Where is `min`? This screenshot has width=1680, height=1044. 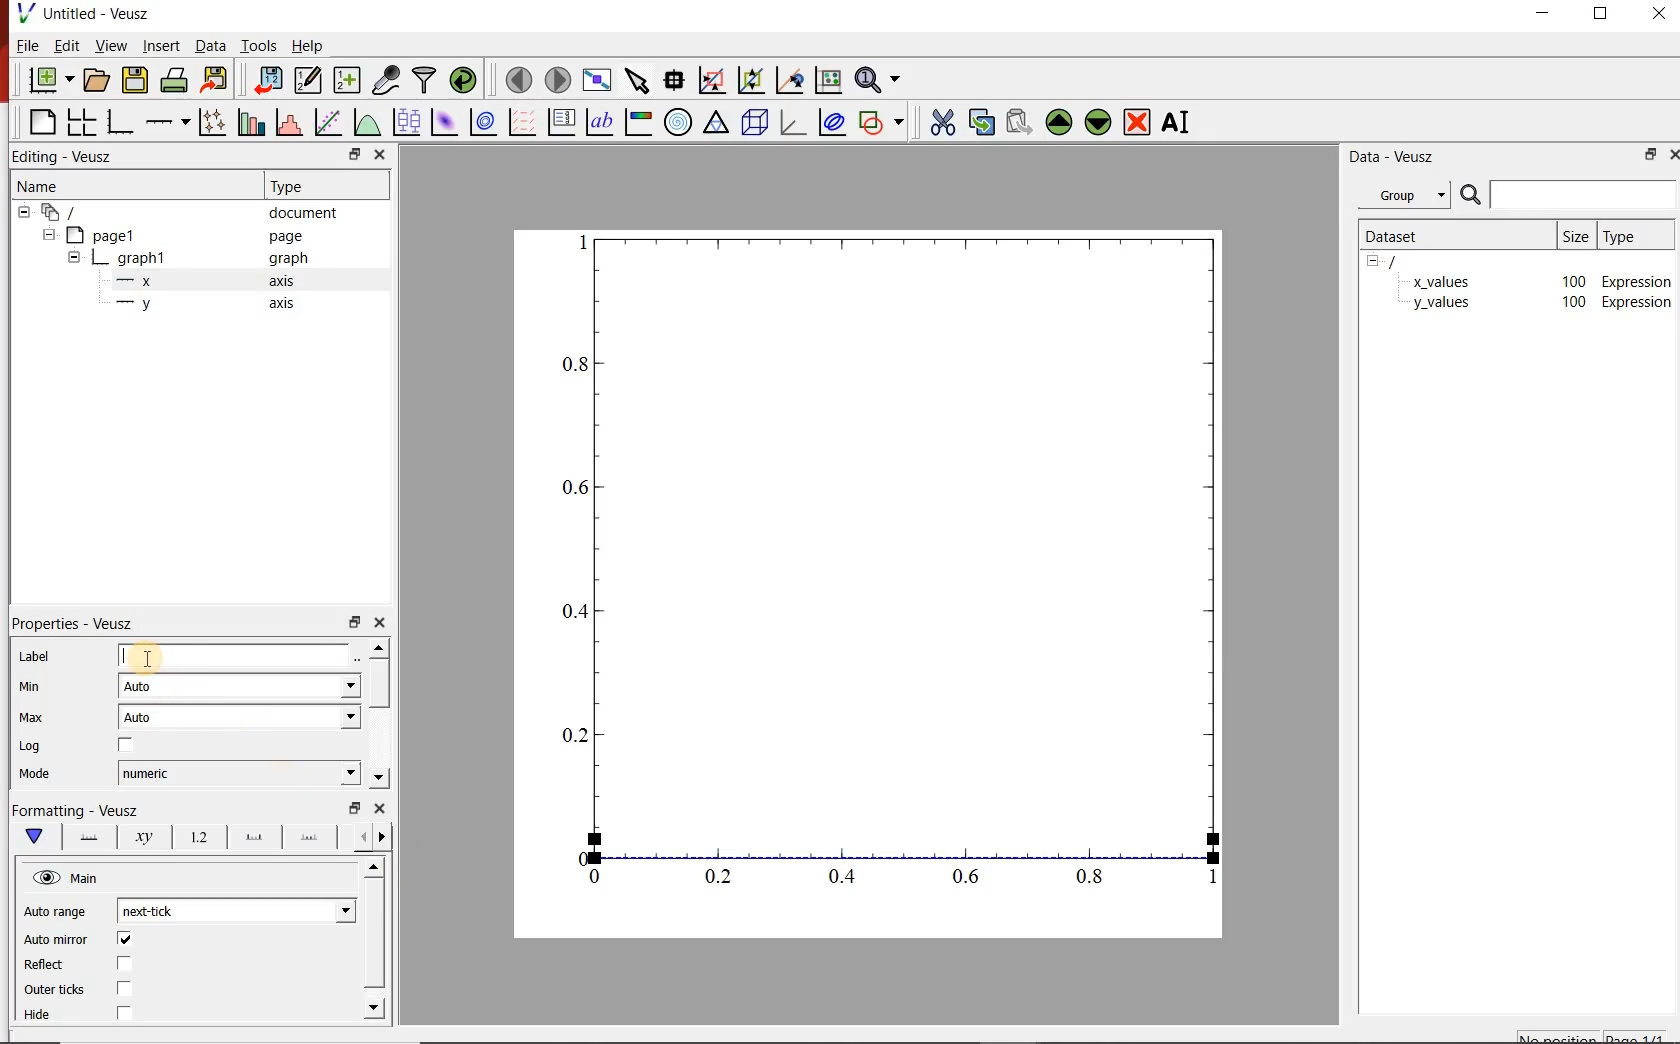
min is located at coordinates (29, 692).